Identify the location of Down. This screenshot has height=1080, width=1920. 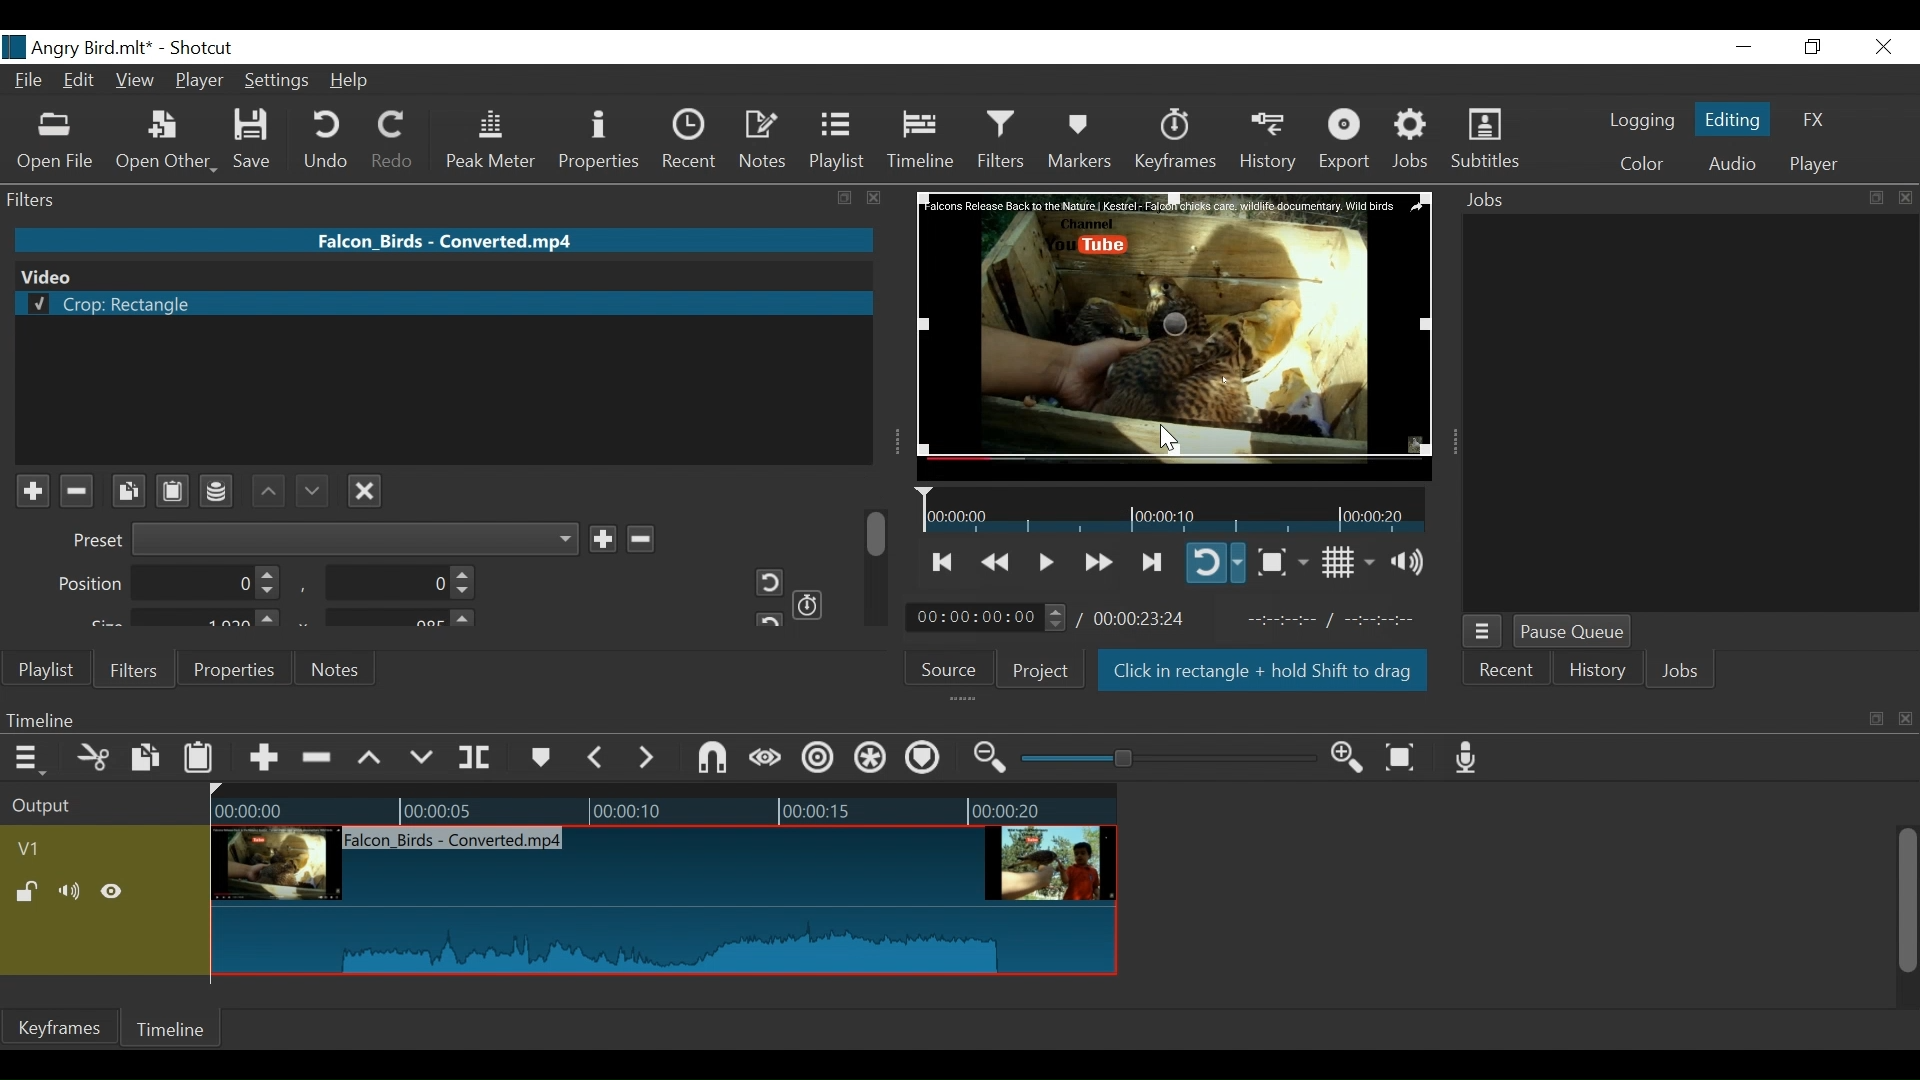
(309, 486).